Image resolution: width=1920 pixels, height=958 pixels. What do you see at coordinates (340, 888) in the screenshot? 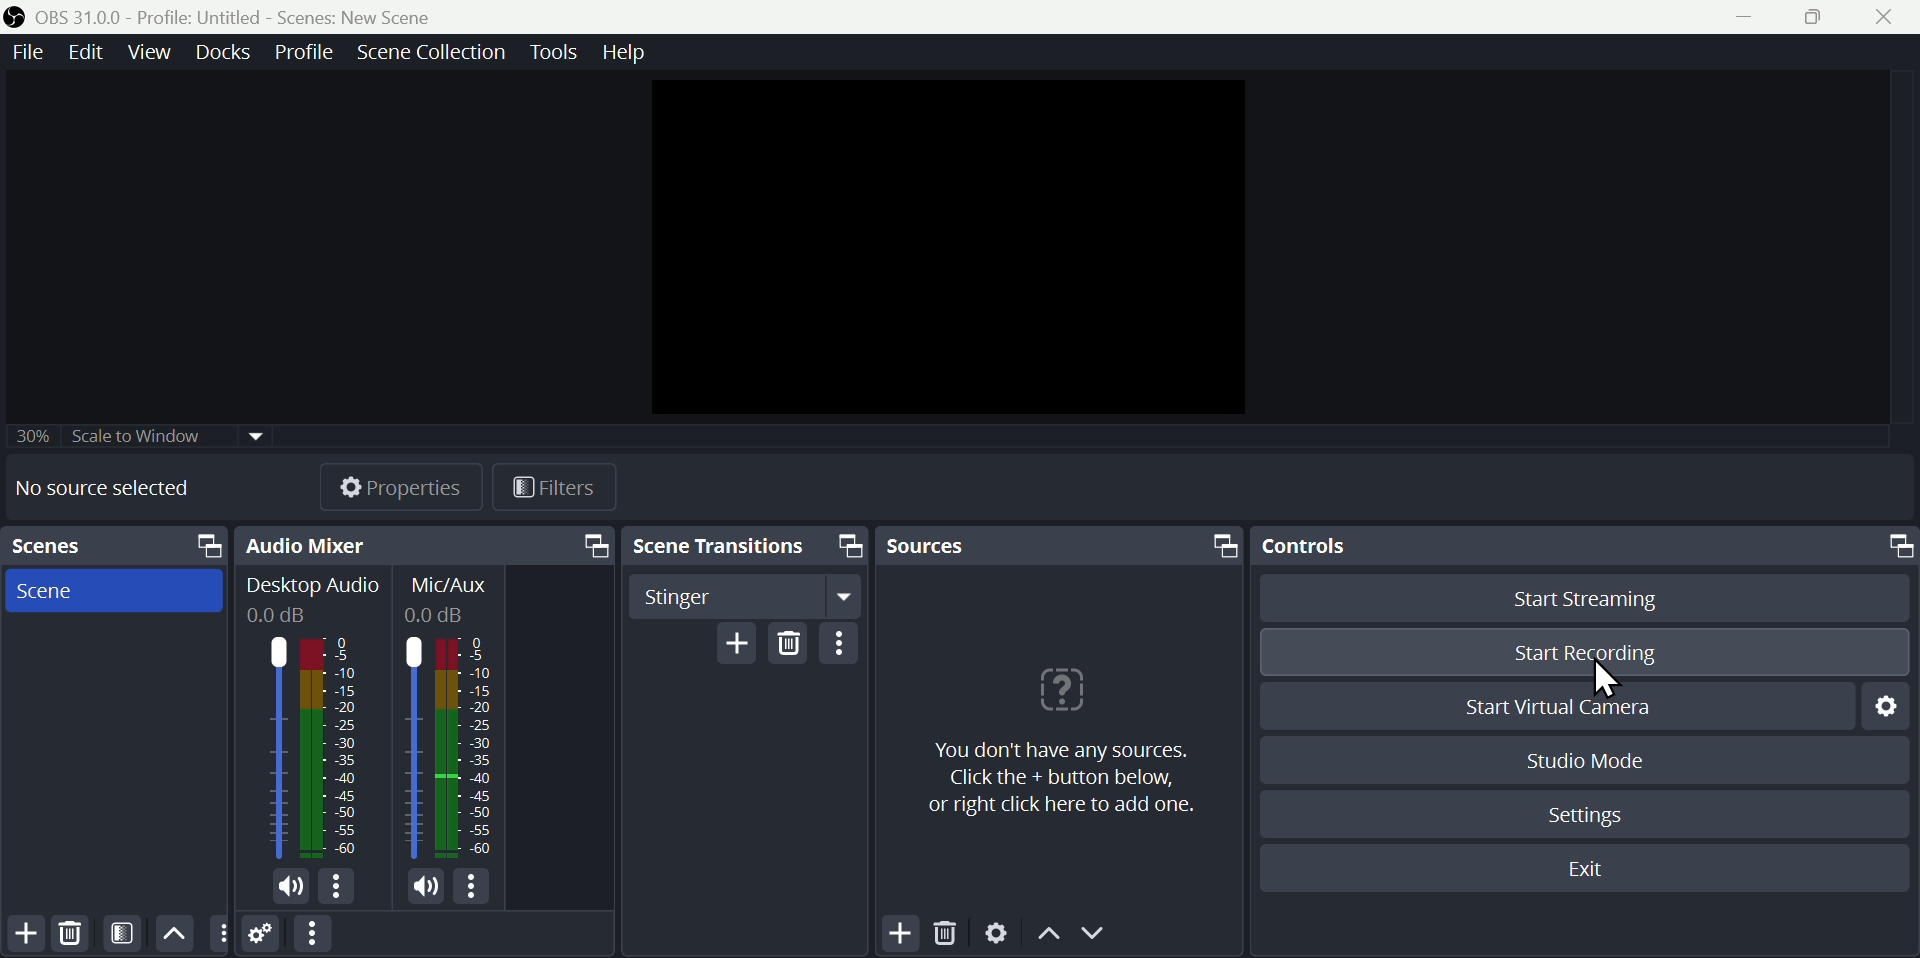
I see `options` at bounding box center [340, 888].